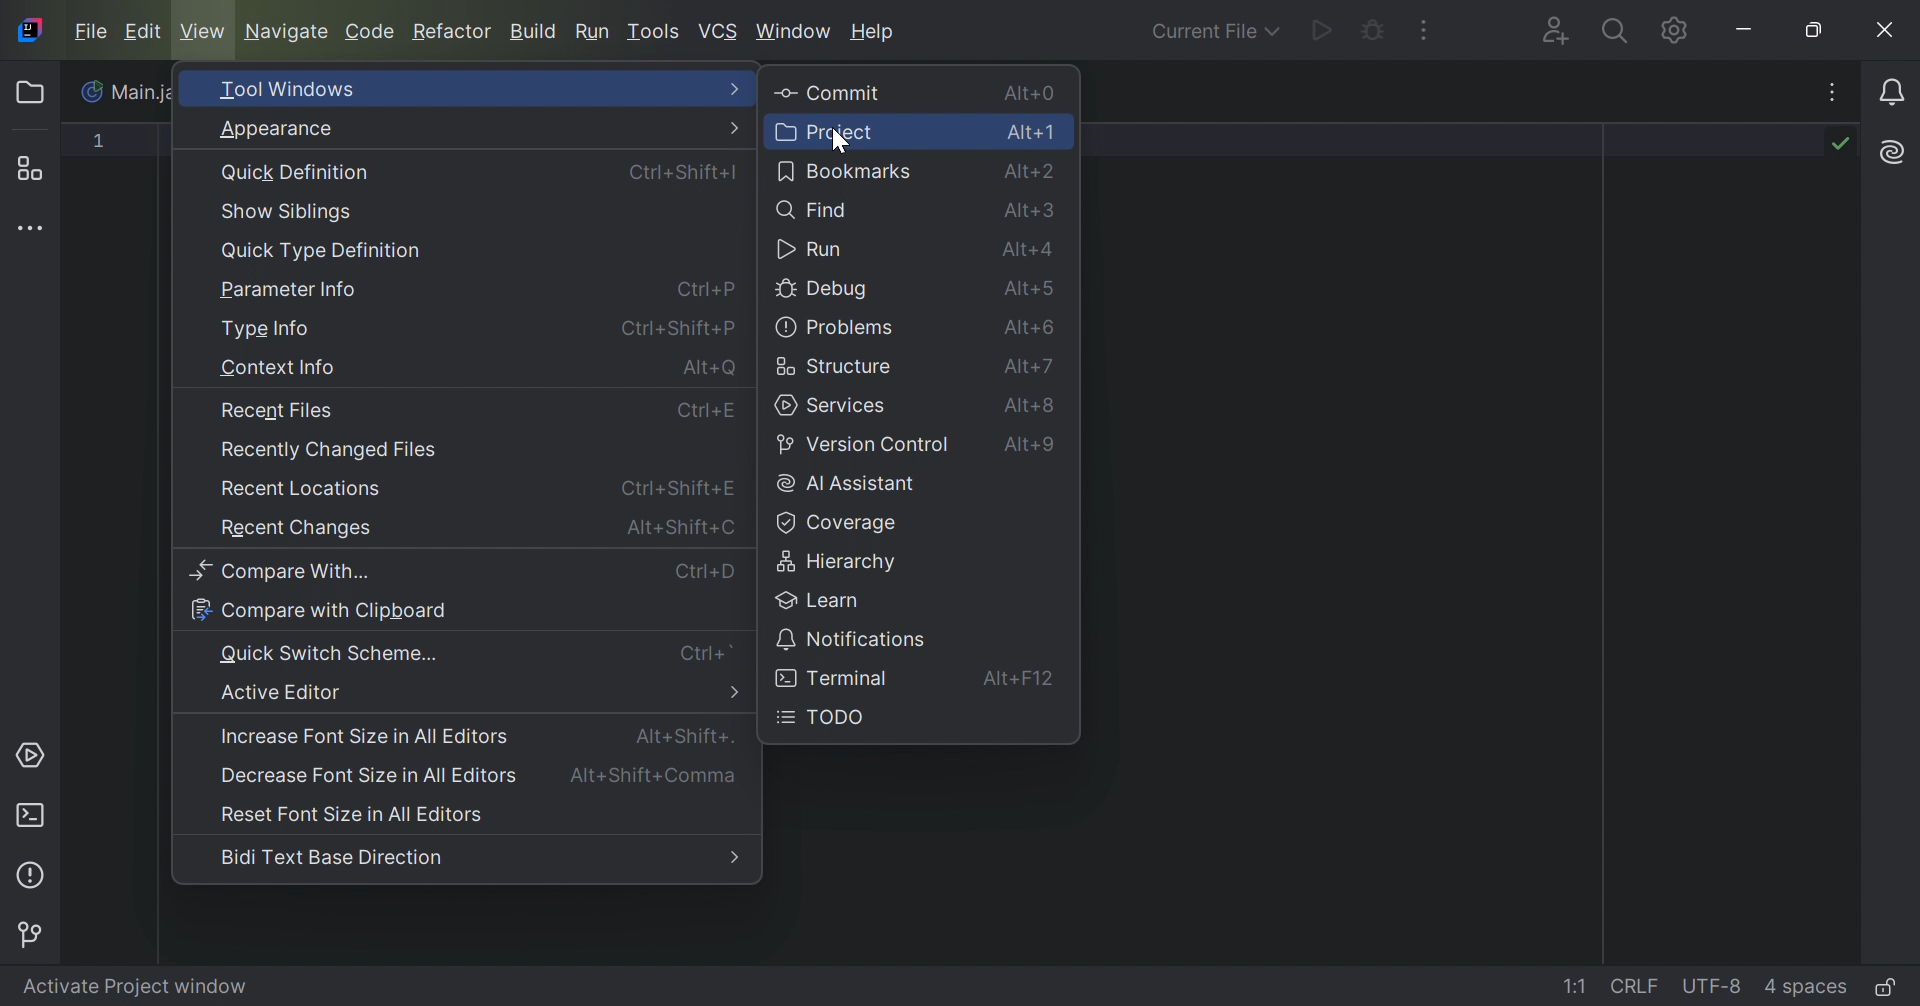 This screenshot has height=1006, width=1920. Describe the element at coordinates (286, 130) in the screenshot. I see `Appearance` at that location.